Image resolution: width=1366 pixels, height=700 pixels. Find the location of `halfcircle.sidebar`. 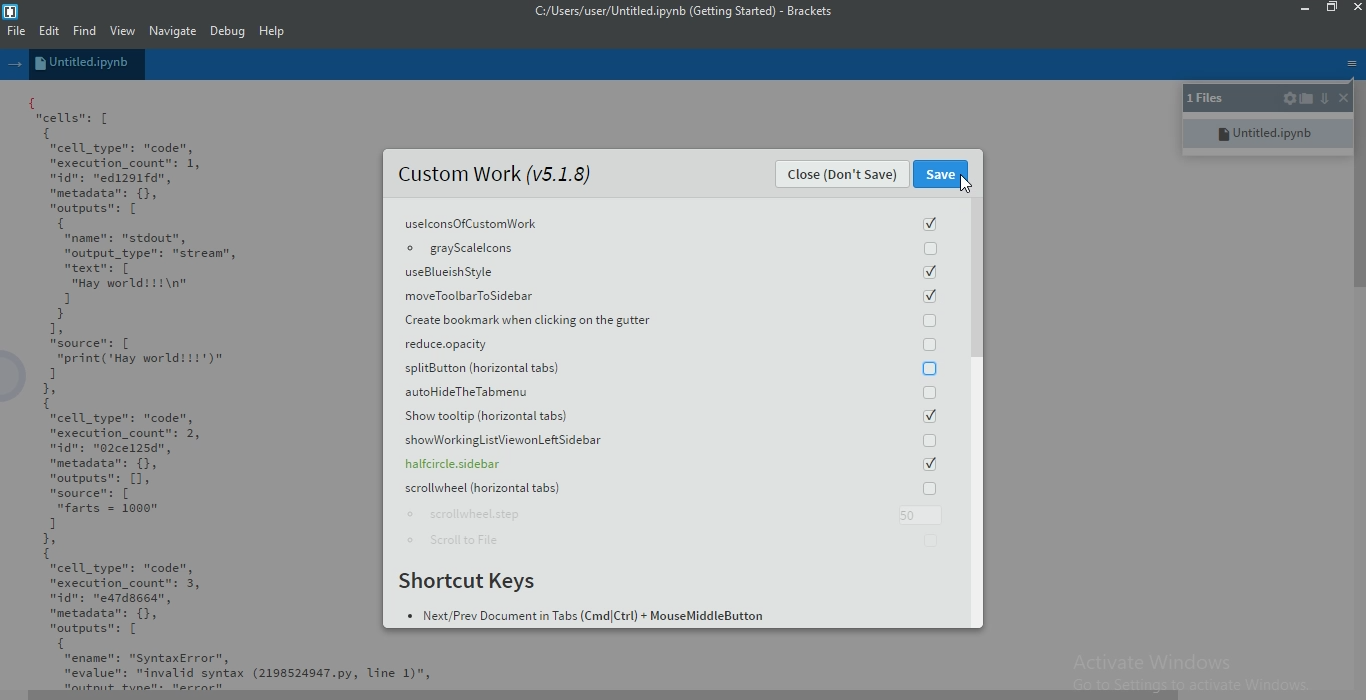

halfcircle.sidebar is located at coordinates (680, 465).